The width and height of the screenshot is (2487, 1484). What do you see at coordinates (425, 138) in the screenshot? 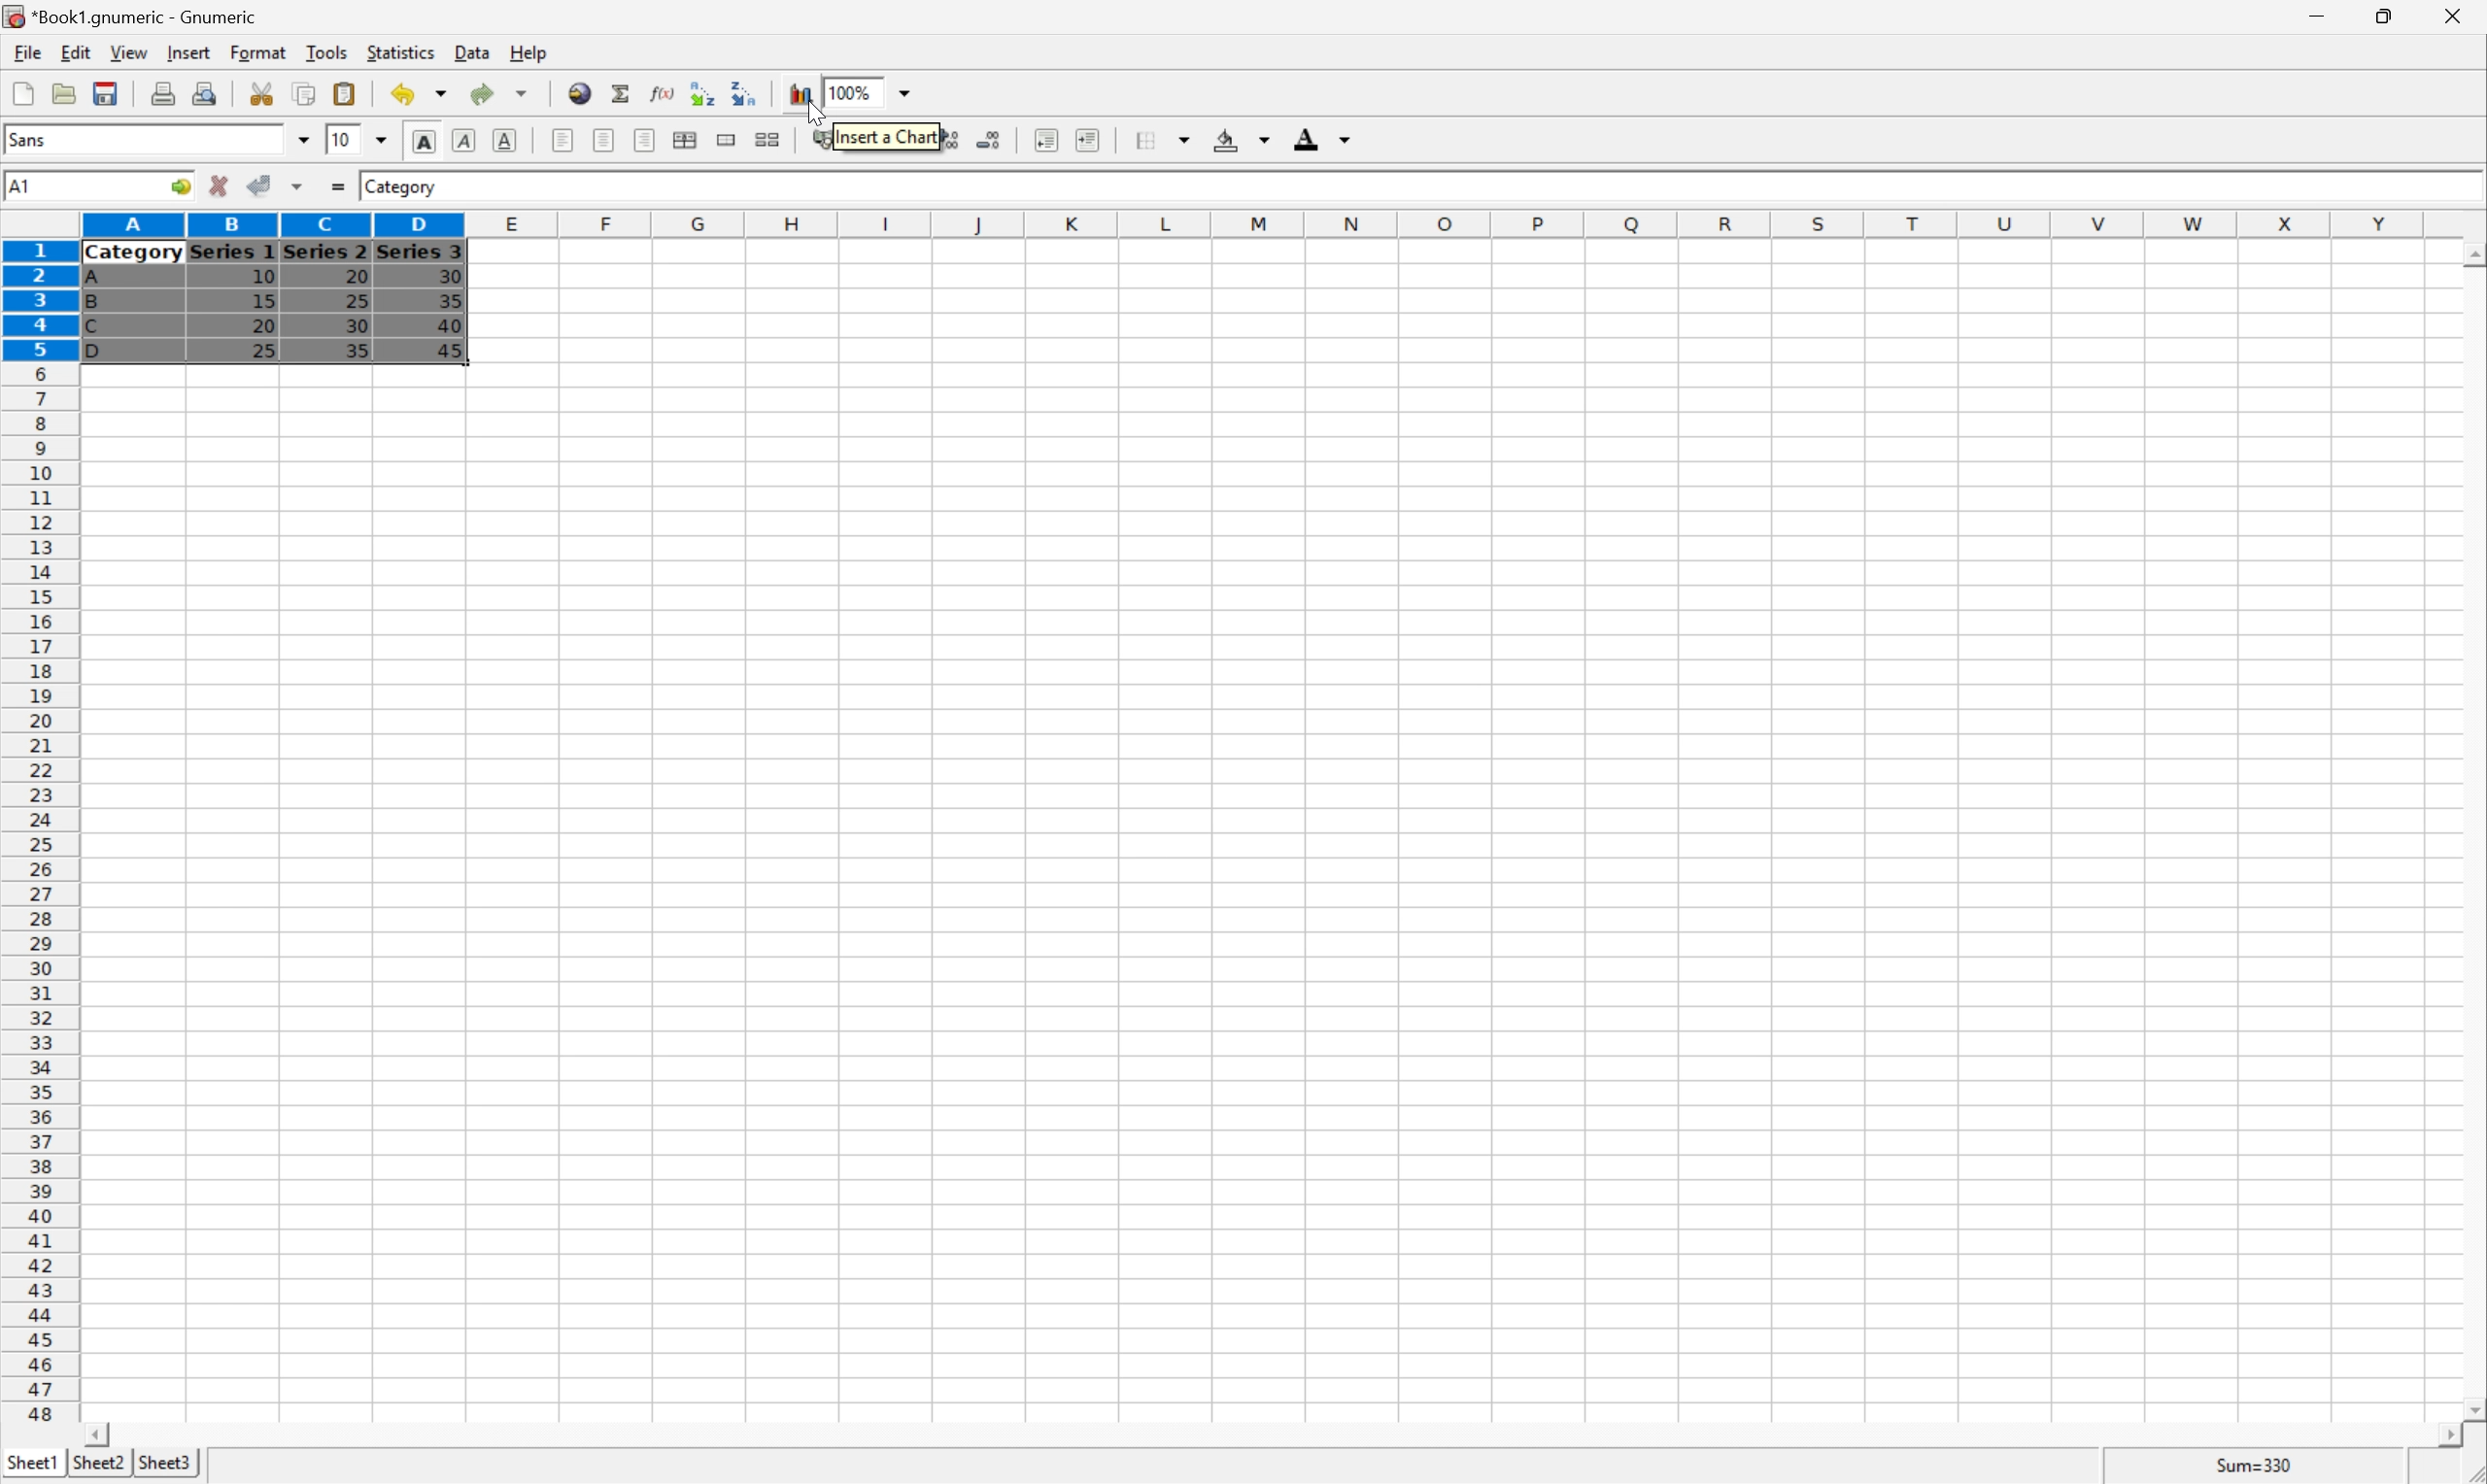
I see `Bold` at bounding box center [425, 138].